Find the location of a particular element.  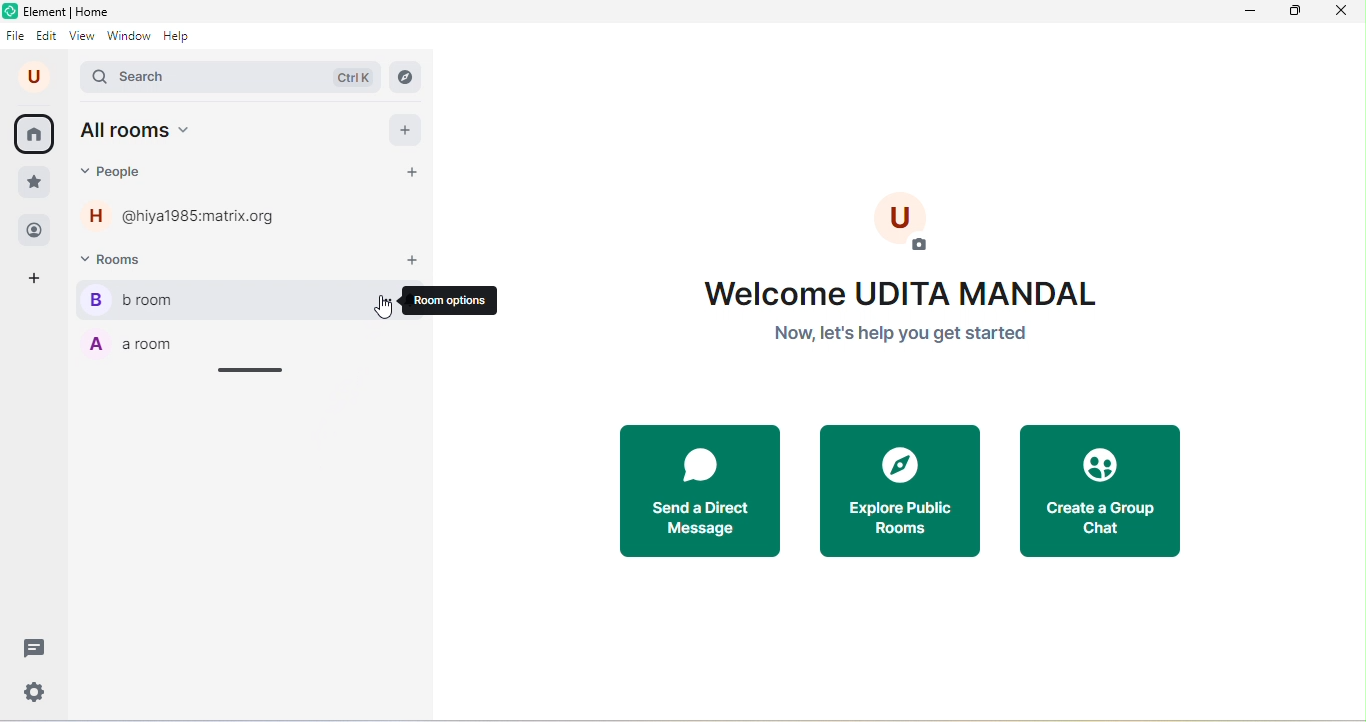

start a chat is located at coordinates (412, 176).